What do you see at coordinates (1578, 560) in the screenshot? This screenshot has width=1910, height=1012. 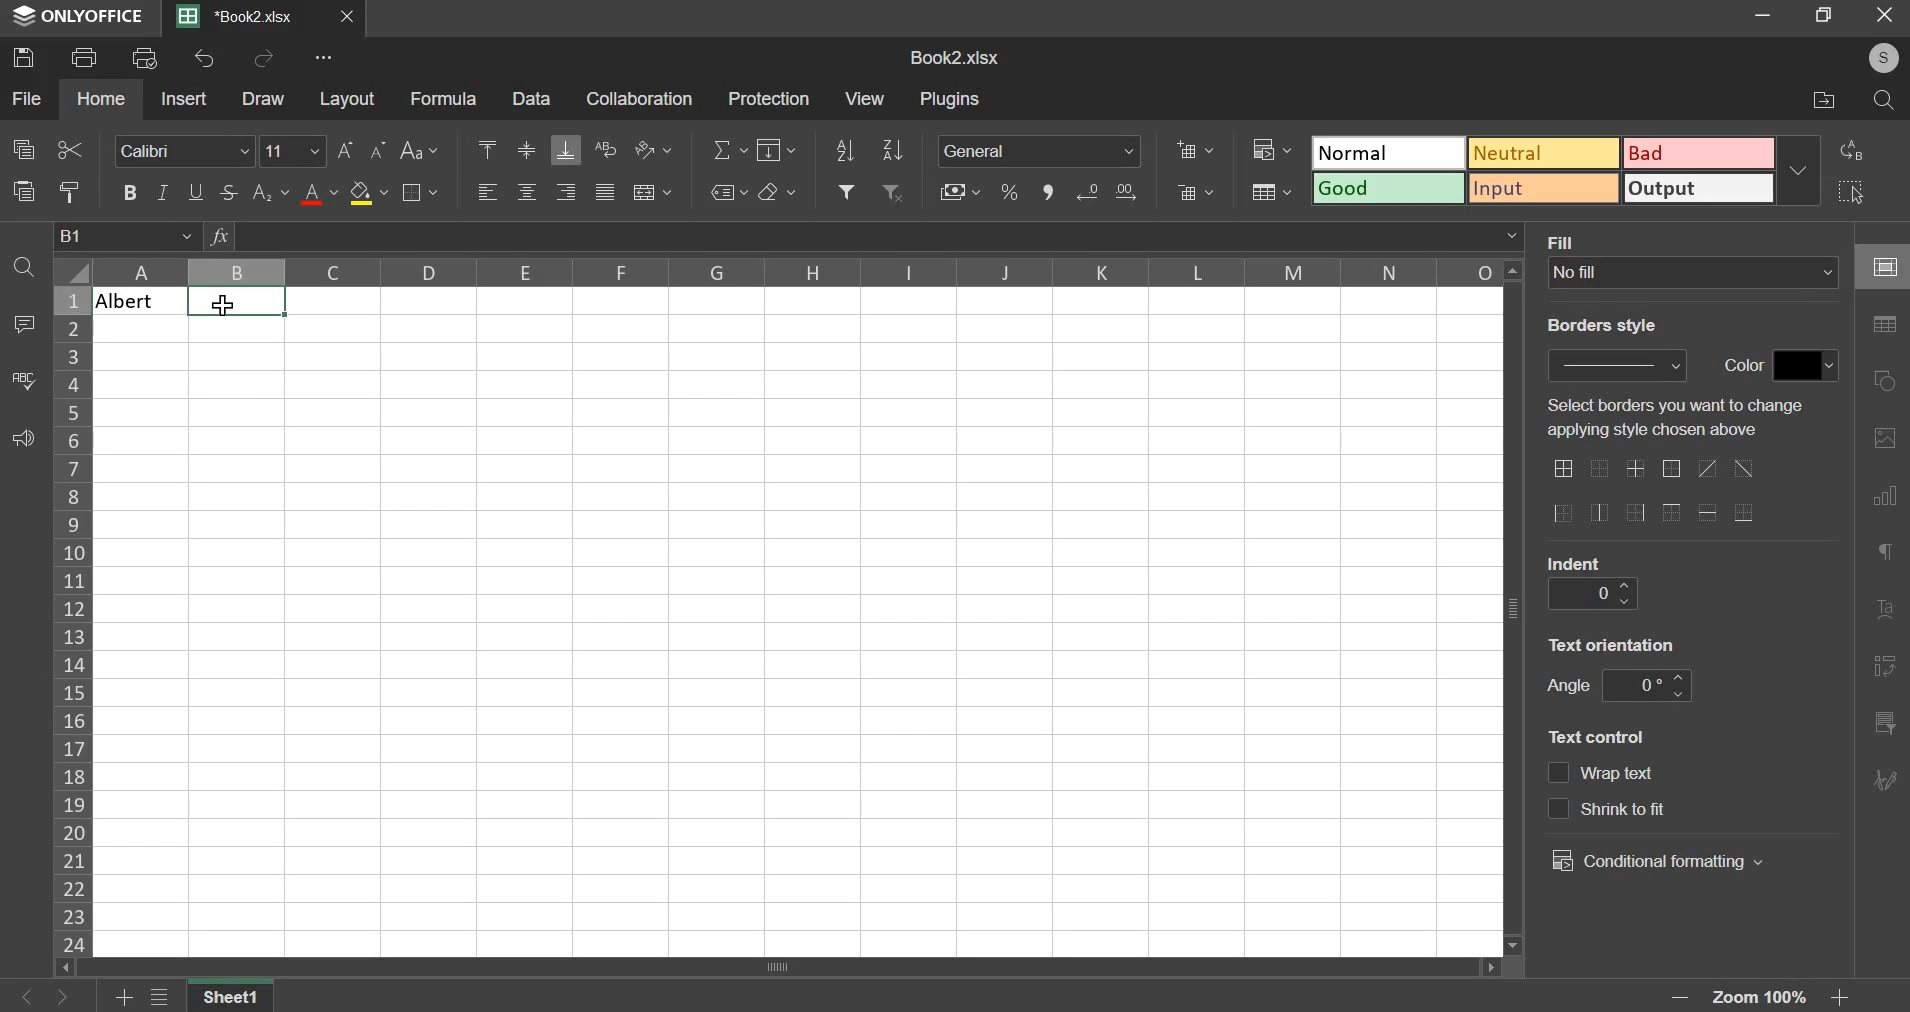 I see `text` at bounding box center [1578, 560].